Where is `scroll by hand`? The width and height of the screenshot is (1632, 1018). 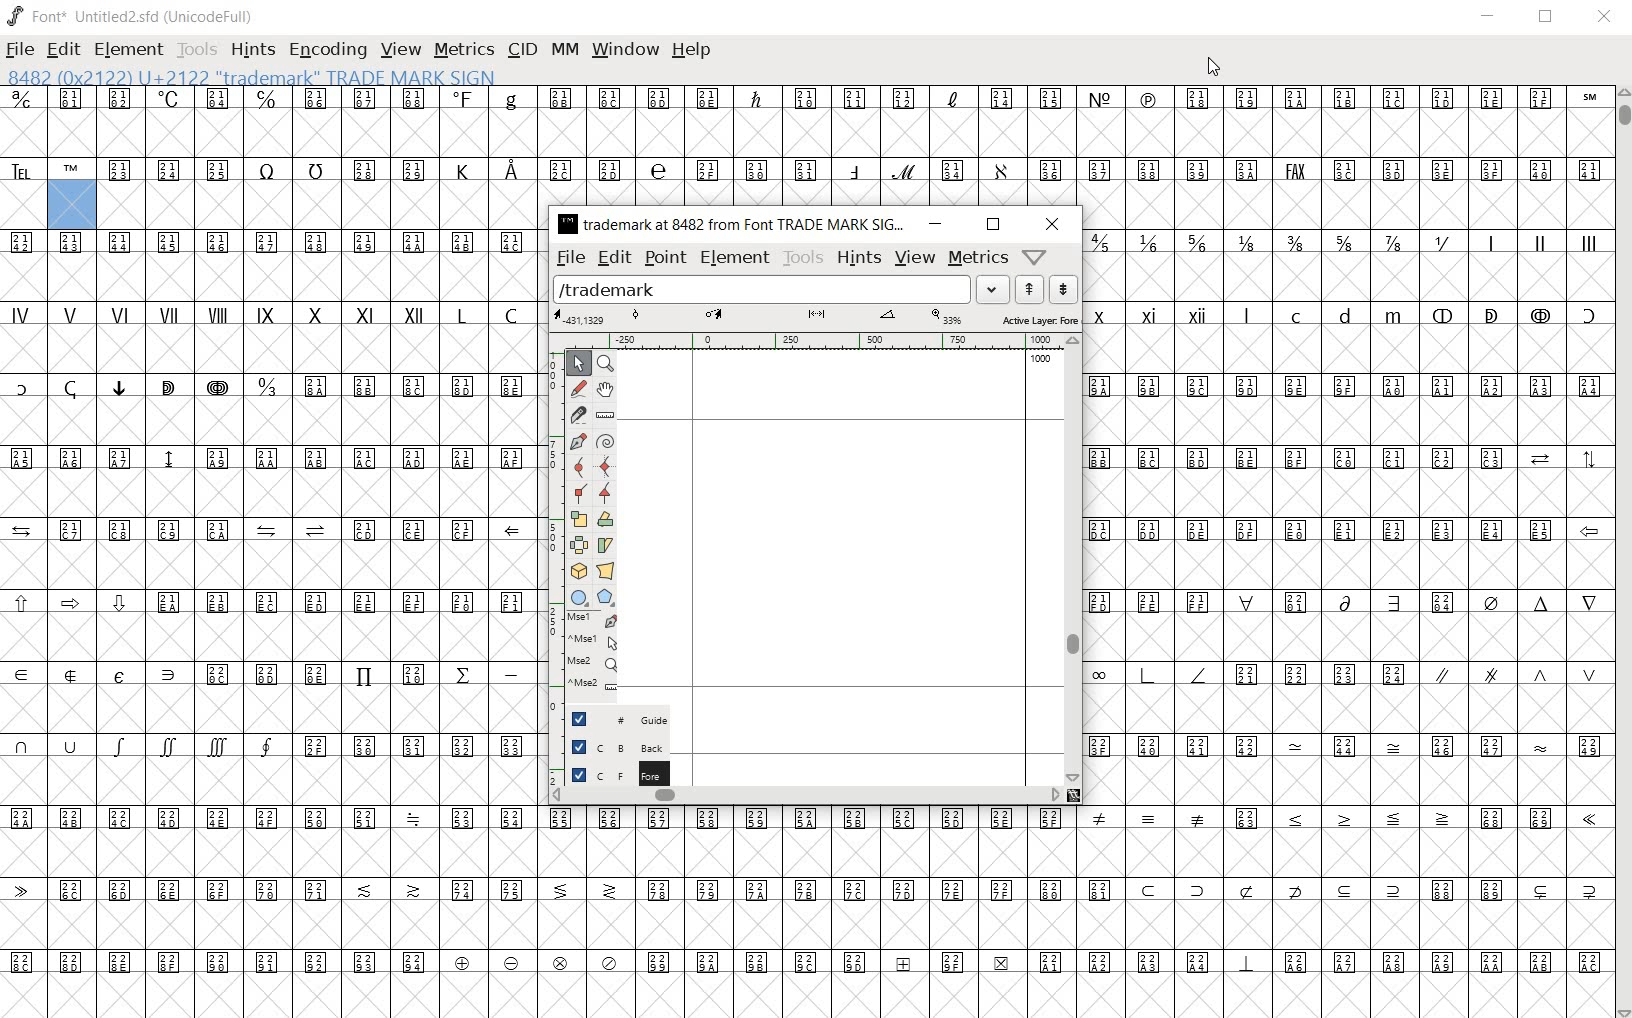
scroll by hand is located at coordinates (606, 391).